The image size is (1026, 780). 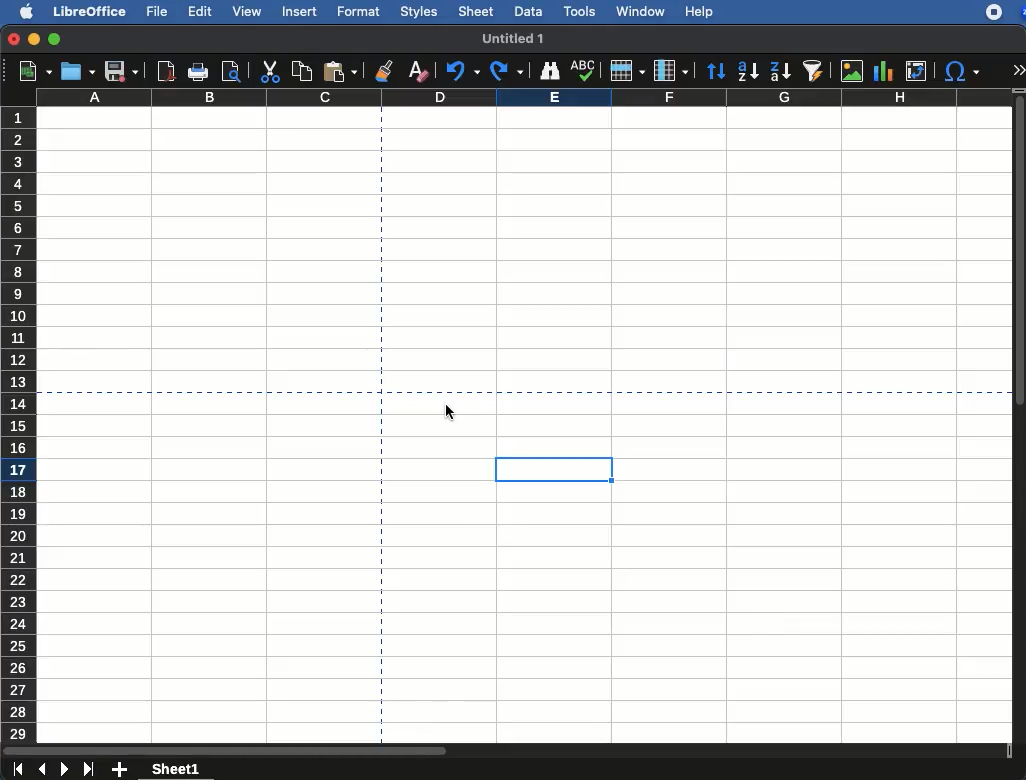 I want to click on save, so click(x=122, y=71).